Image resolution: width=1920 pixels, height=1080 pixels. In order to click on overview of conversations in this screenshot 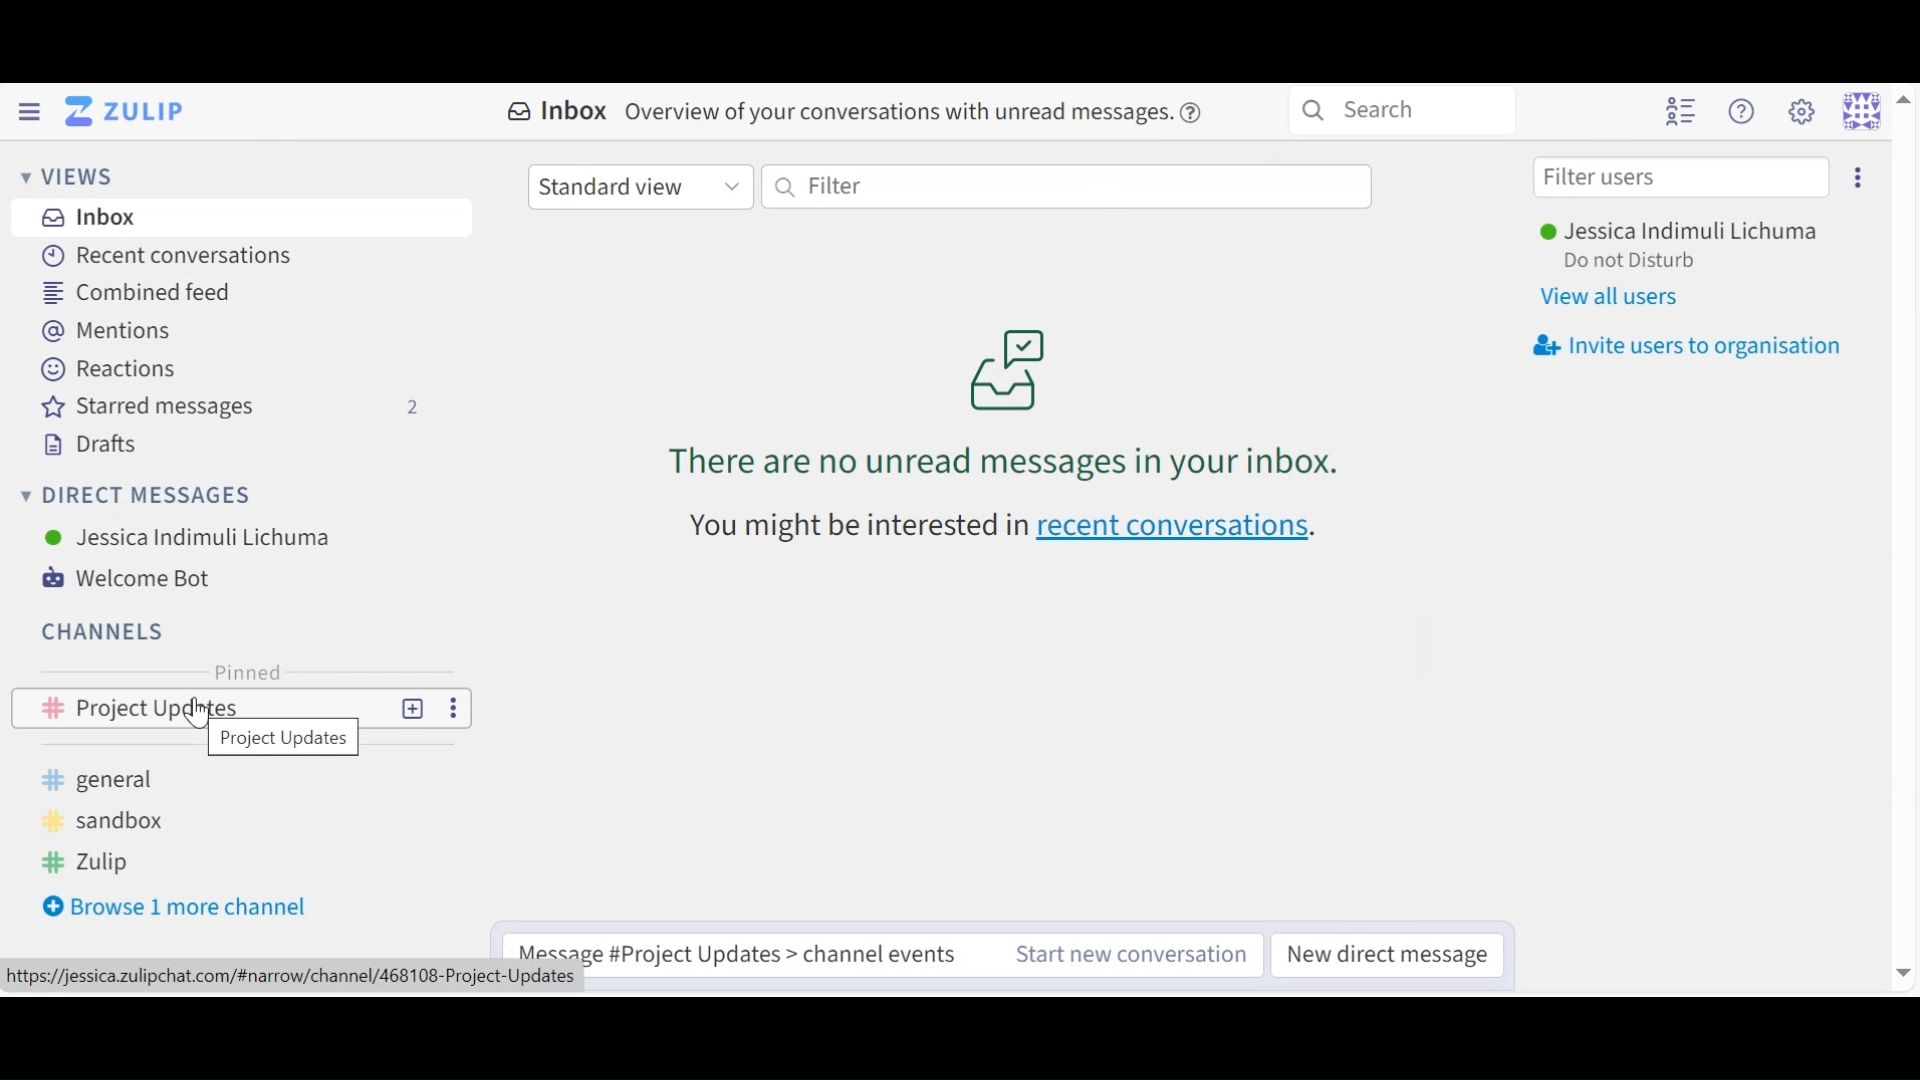, I will do `click(919, 112)`.